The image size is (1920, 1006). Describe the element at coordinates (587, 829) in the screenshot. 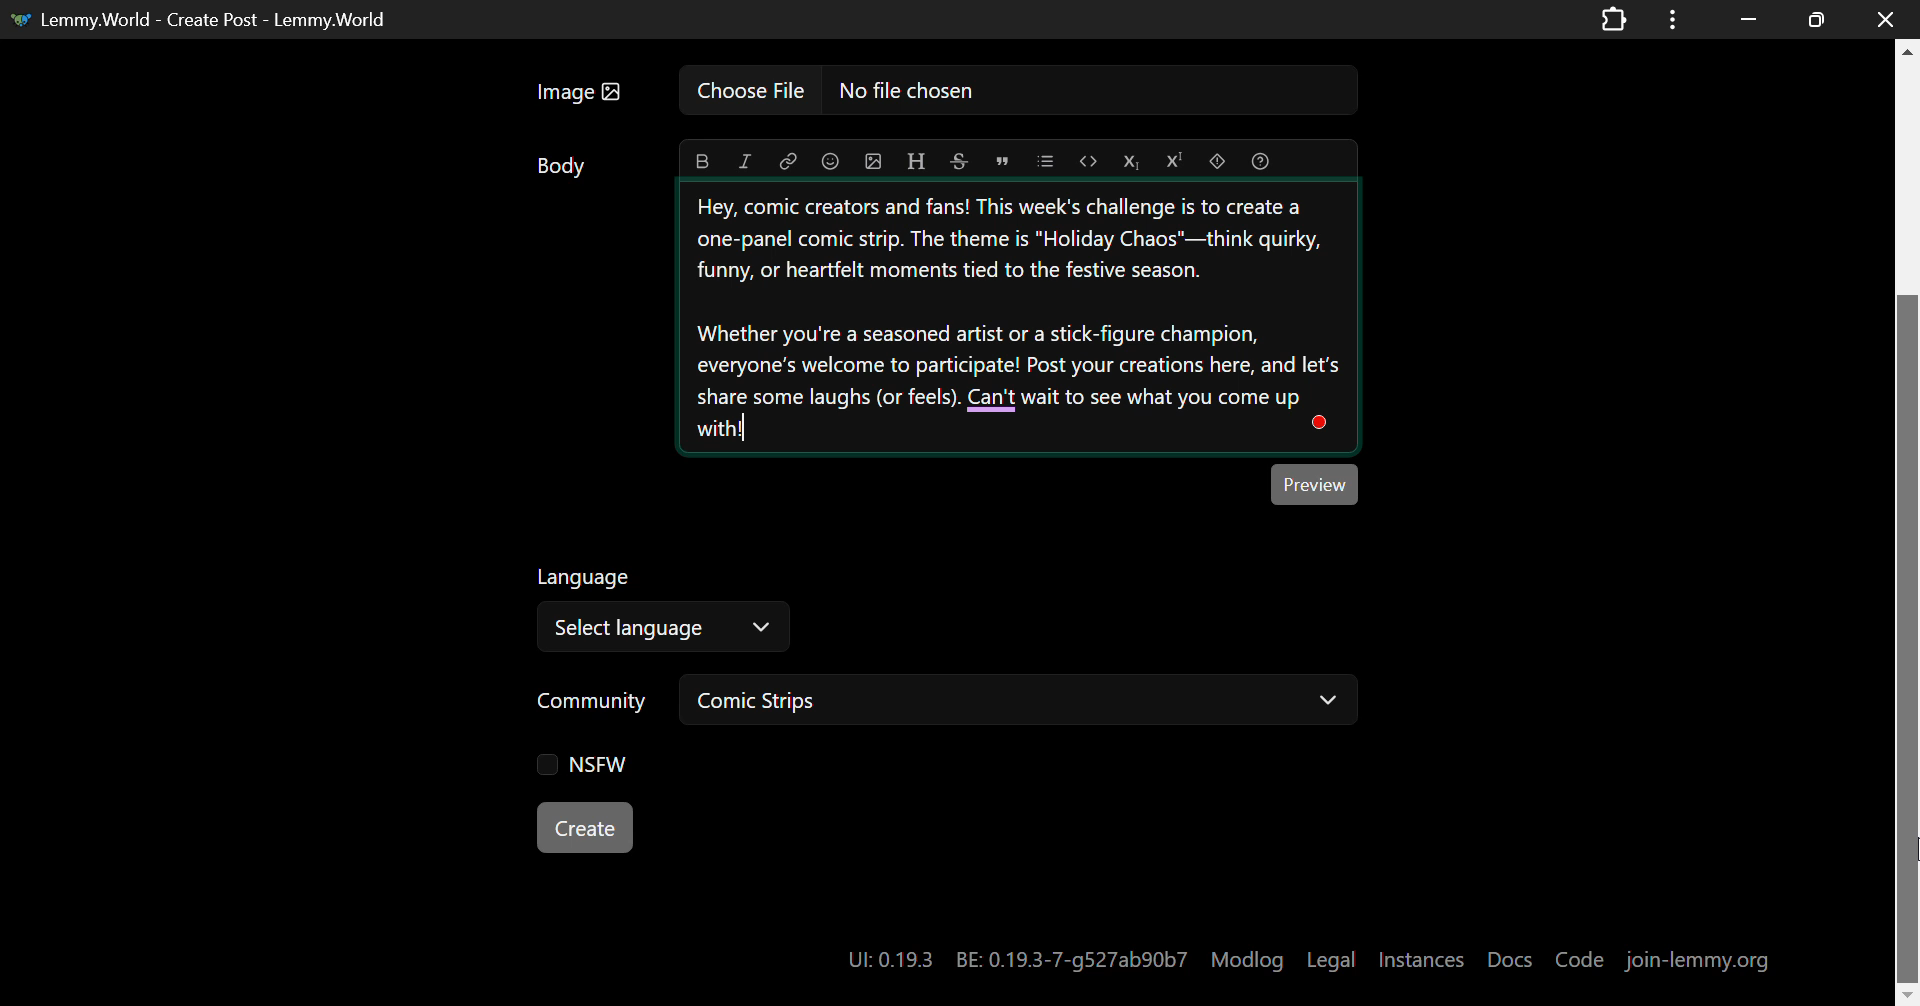

I see `Create` at that location.